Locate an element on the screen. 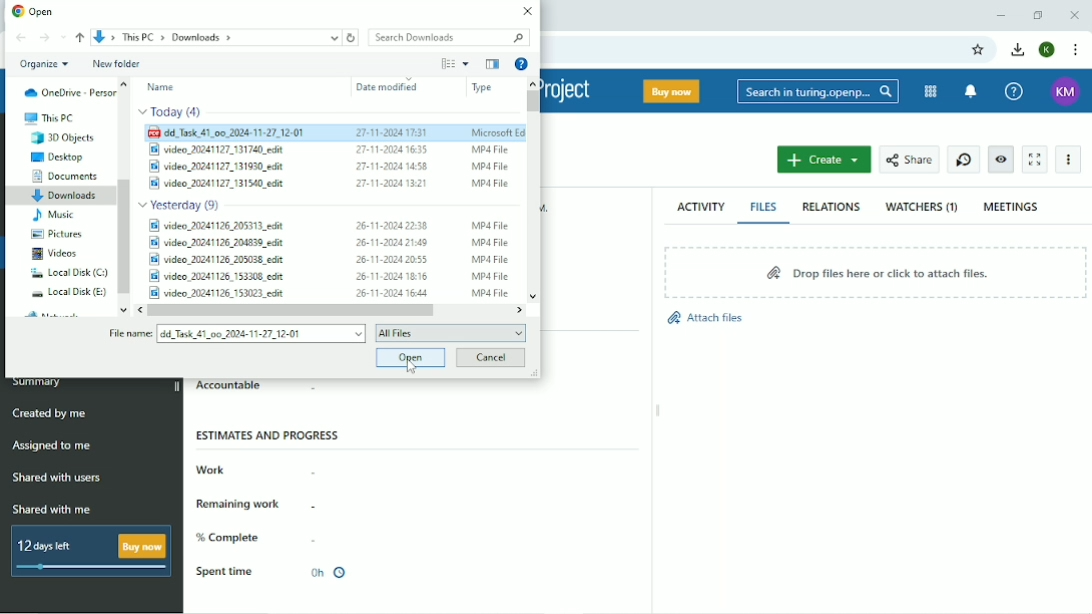 The image size is (1092, 614). Create is located at coordinates (825, 159).